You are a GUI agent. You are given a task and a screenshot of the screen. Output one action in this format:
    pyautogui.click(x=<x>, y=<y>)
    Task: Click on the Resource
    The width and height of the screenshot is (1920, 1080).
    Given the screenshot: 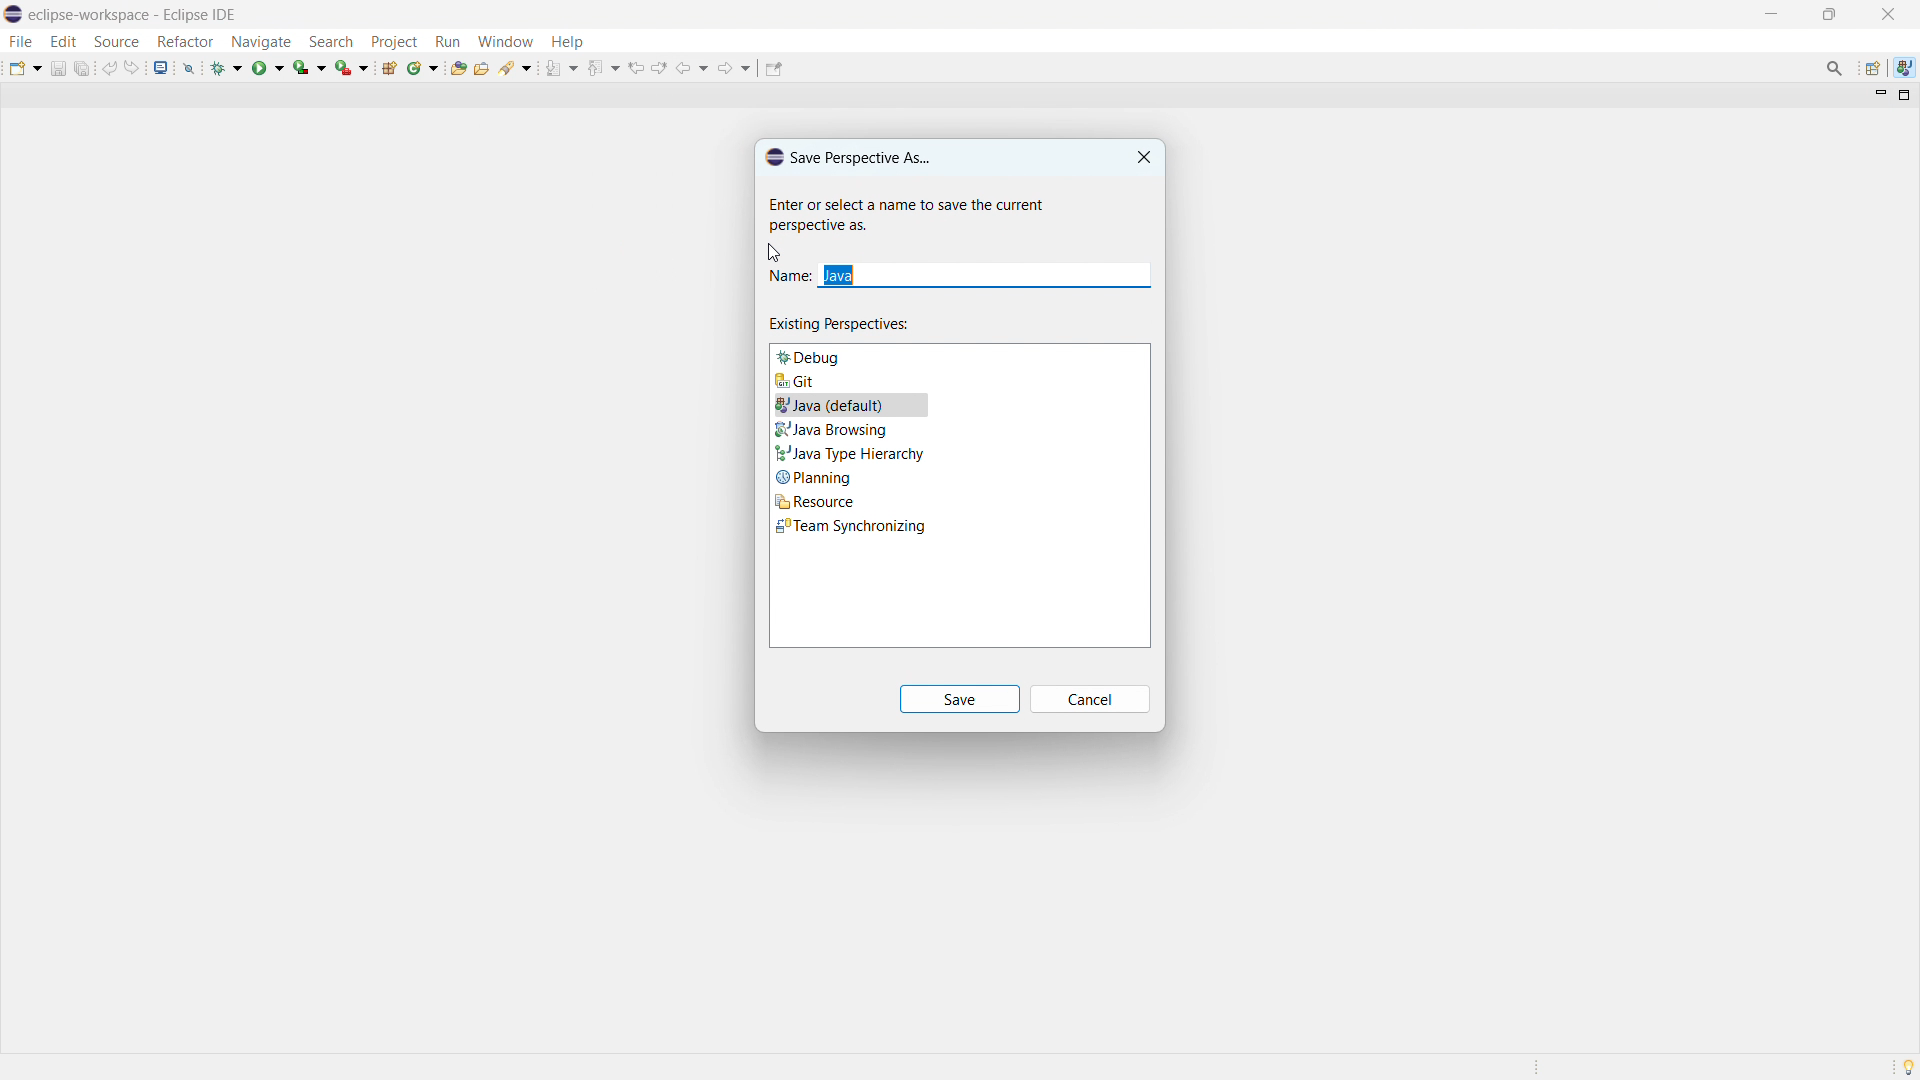 What is the action you would take?
    pyautogui.click(x=959, y=501)
    